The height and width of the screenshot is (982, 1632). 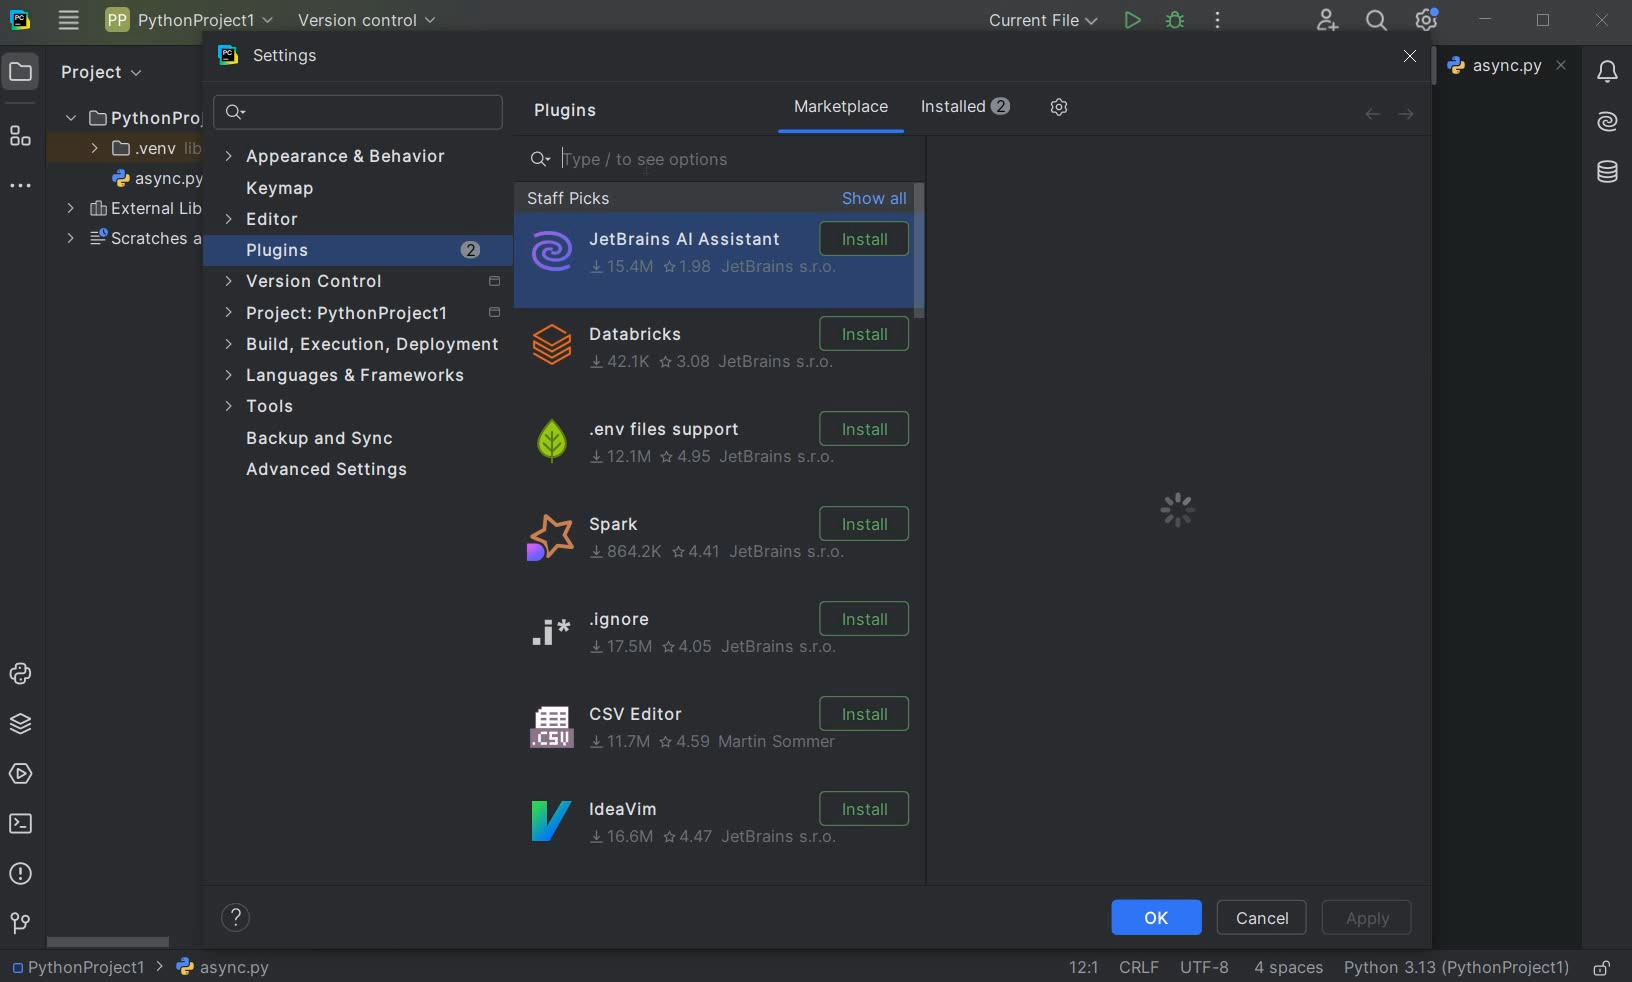 I want to click on scratches and consoles, so click(x=130, y=241).